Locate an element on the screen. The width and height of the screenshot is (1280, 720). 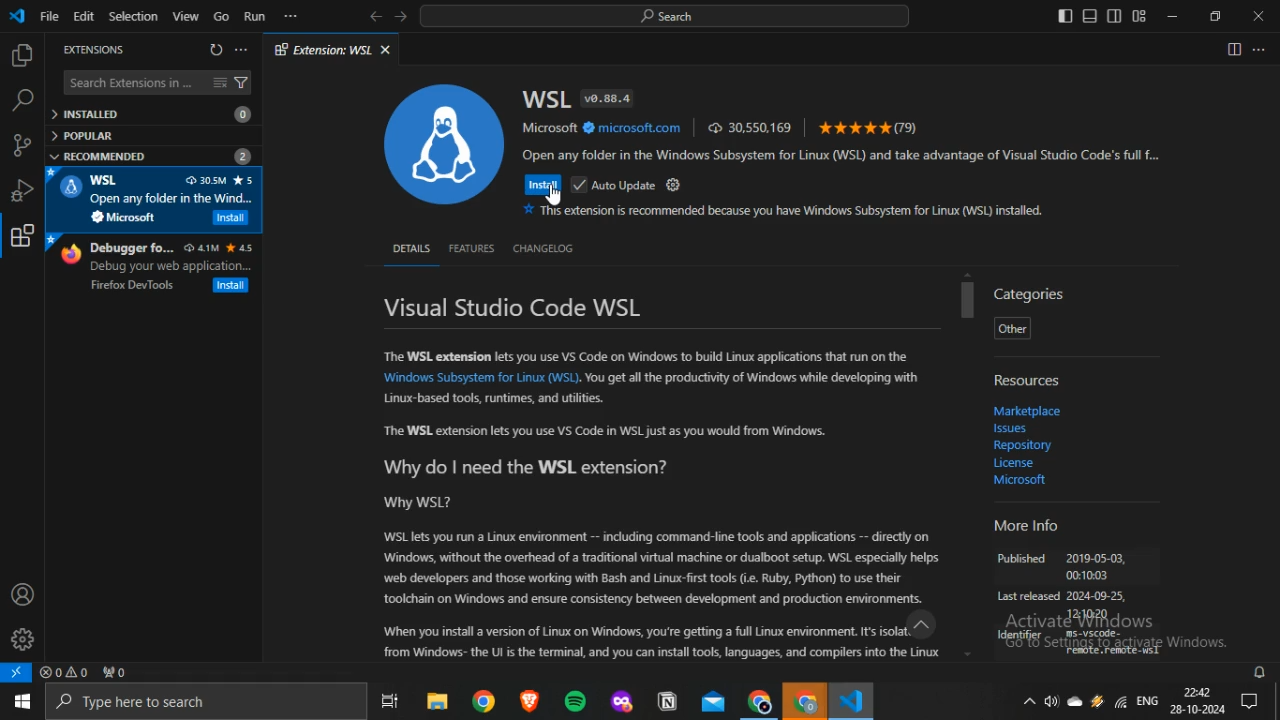
When you install version of Linux on Windows, you're getting a full Linux environment. Its isolat.”
from Windows- the Ut is the terminal, and you can install tools, languages, and compilers into the Linux is located at coordinates (663, 641).